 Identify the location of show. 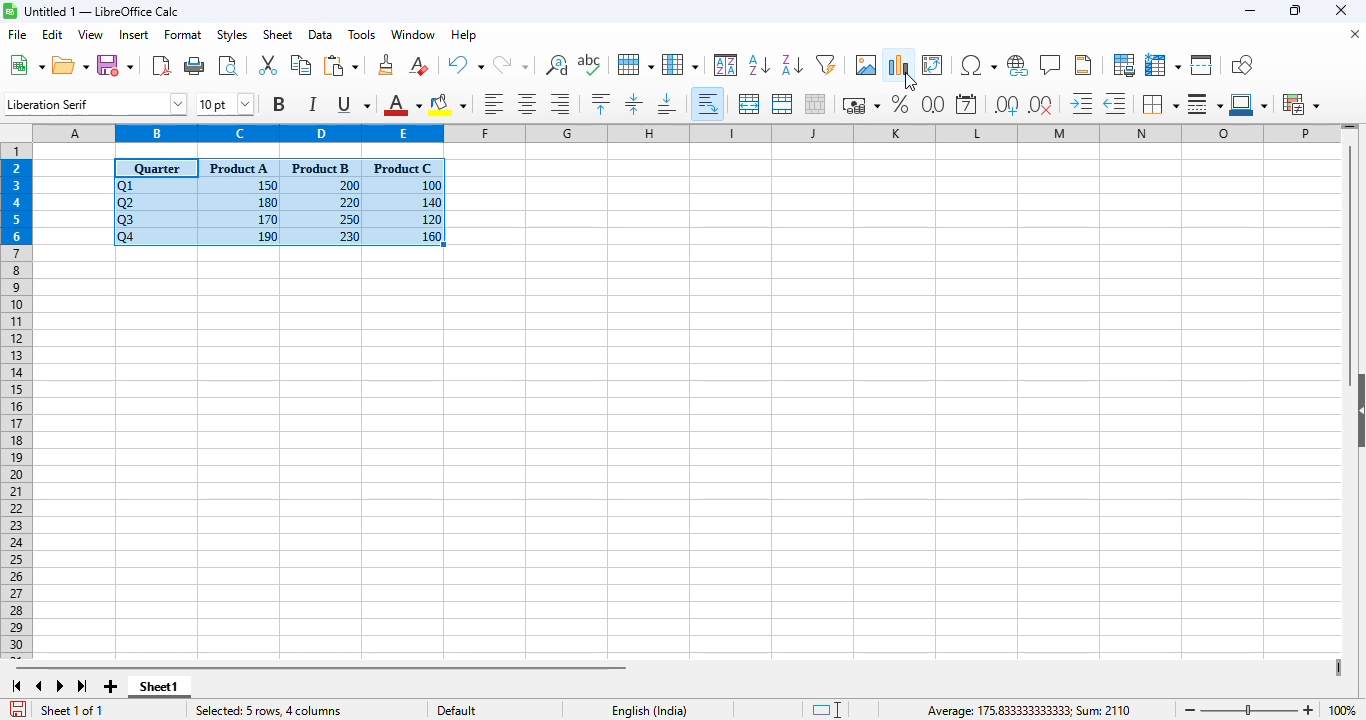
(1357, 410).